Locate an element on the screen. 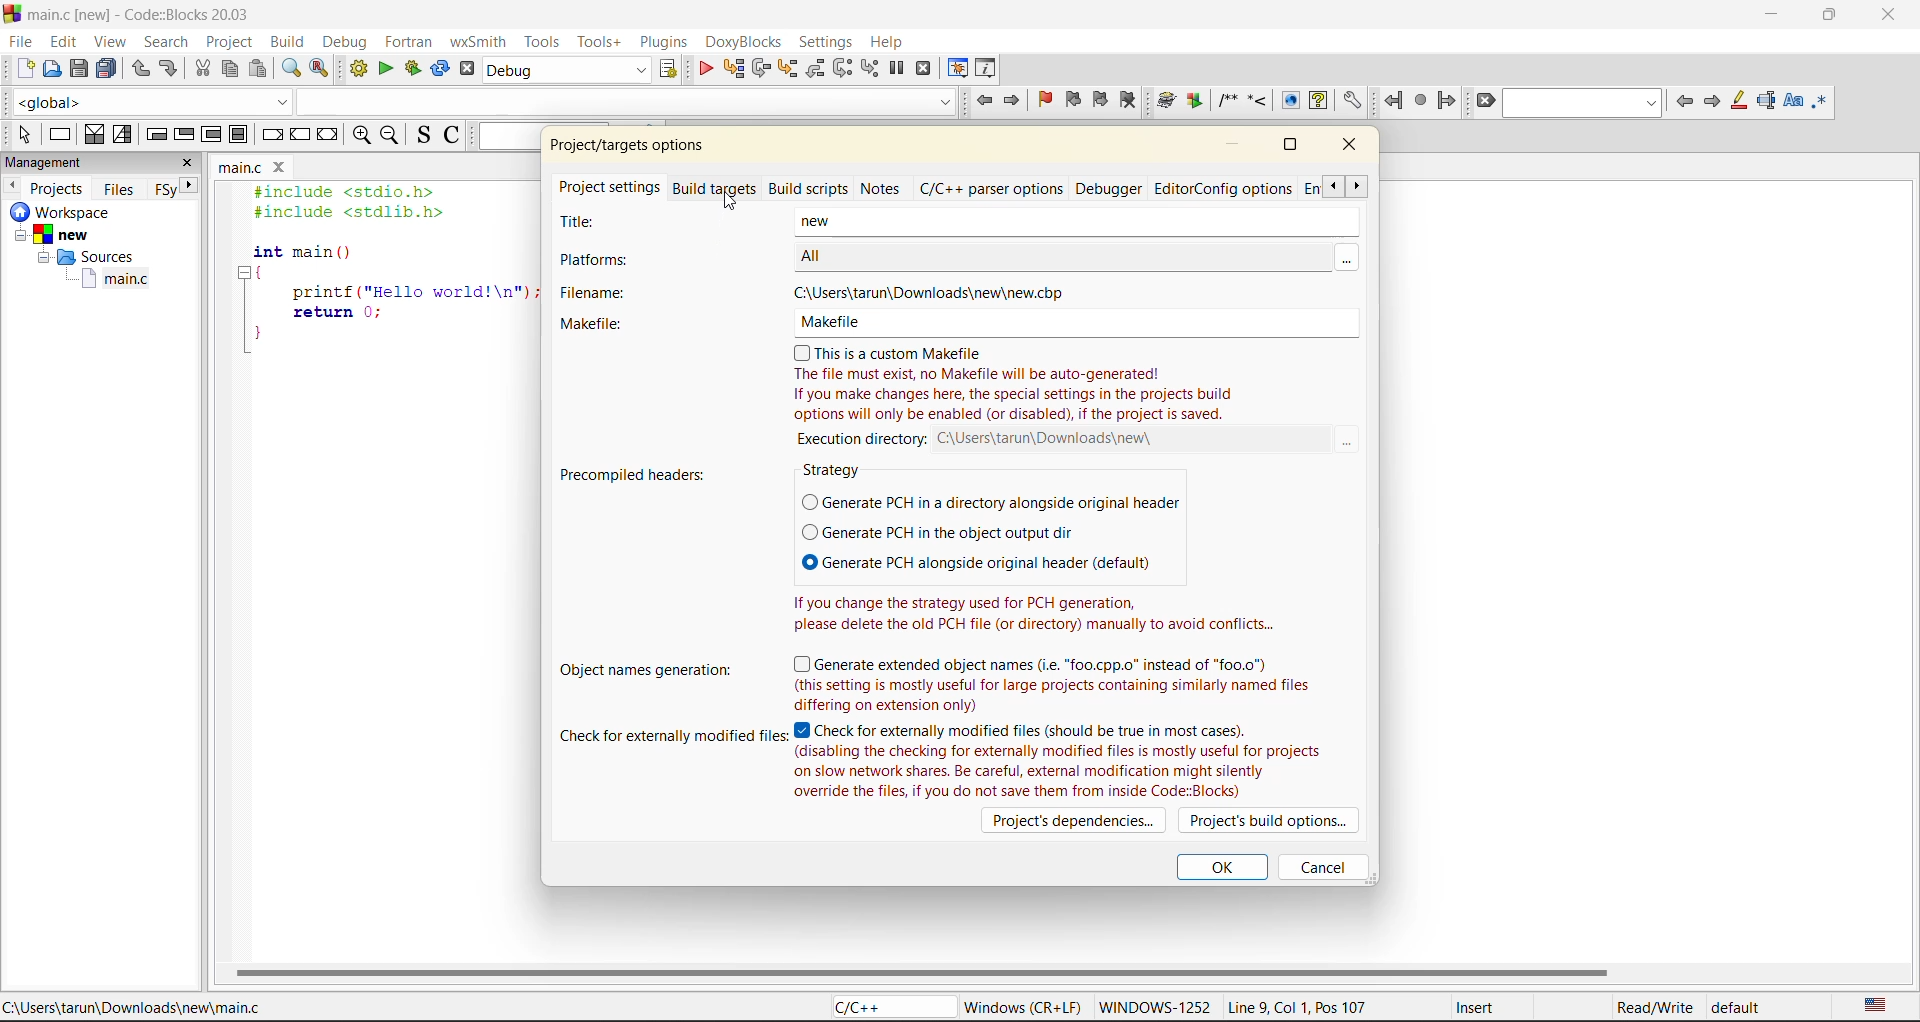 The image size is (1920, 1022). entry condition loop is located at coordinates (159, 134).